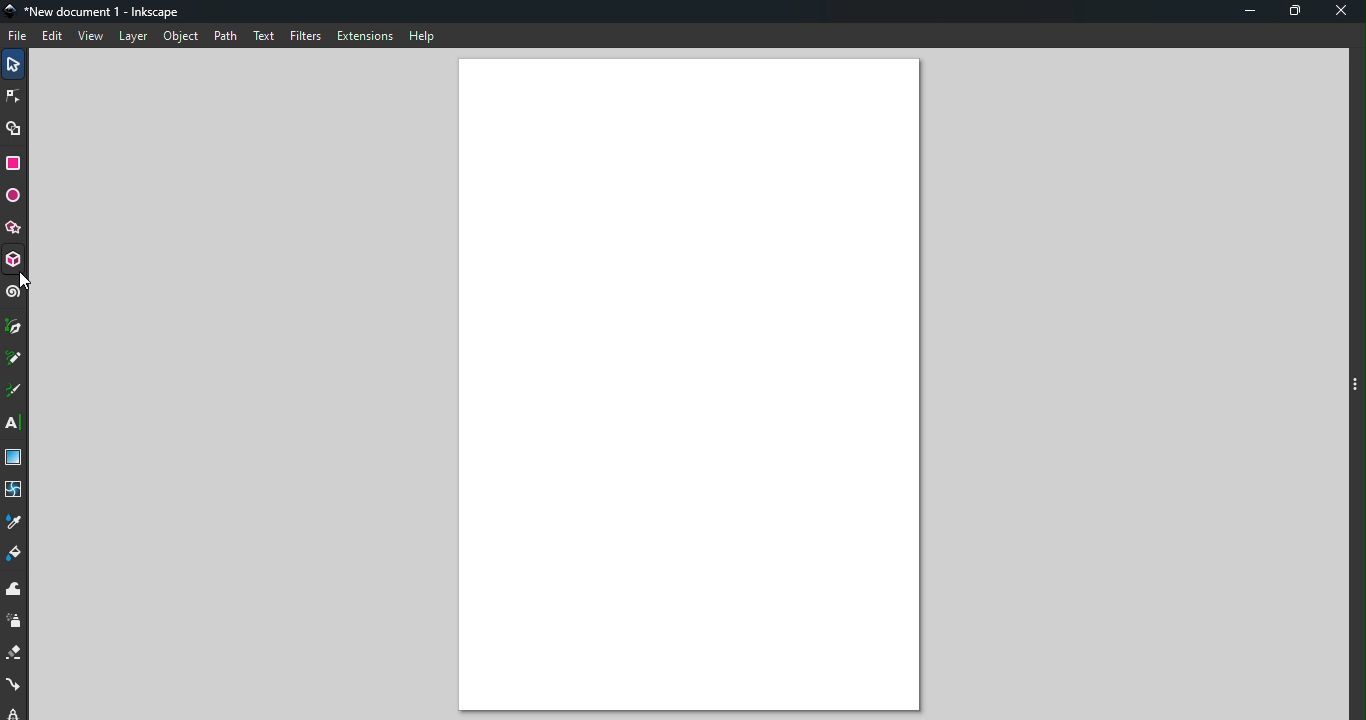 This screenshot has width=1366, height=720. I want to click on File, so click(18, 37).